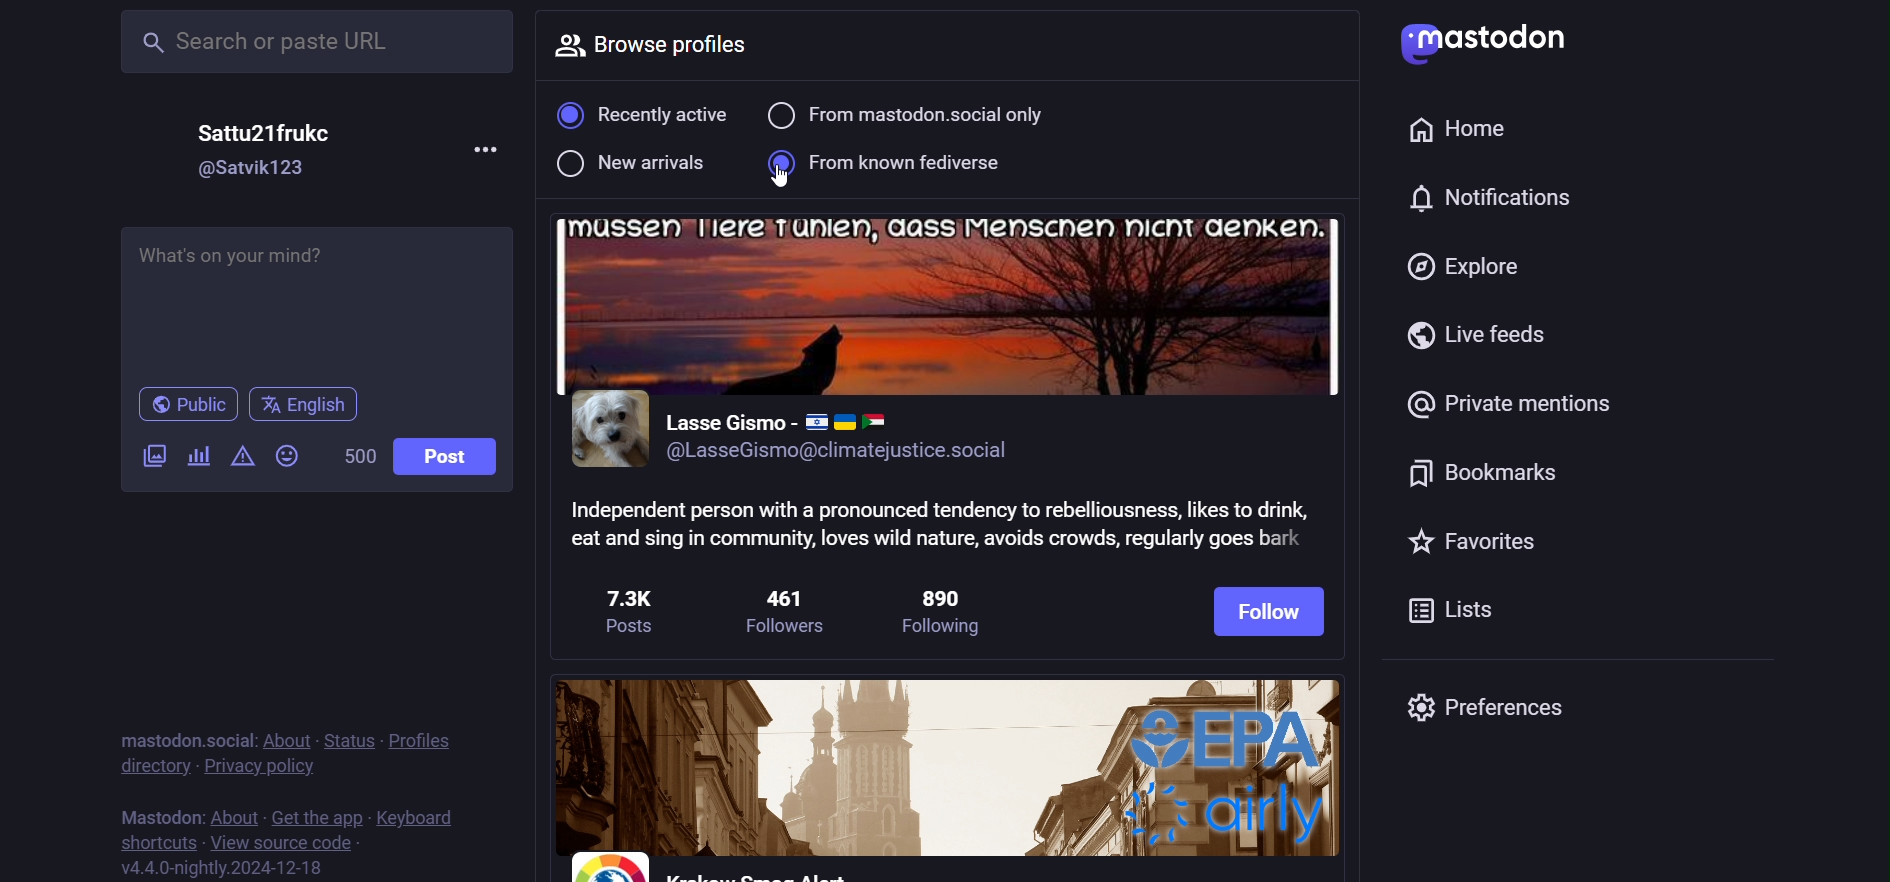  I want to click on about, so click(235, 812).